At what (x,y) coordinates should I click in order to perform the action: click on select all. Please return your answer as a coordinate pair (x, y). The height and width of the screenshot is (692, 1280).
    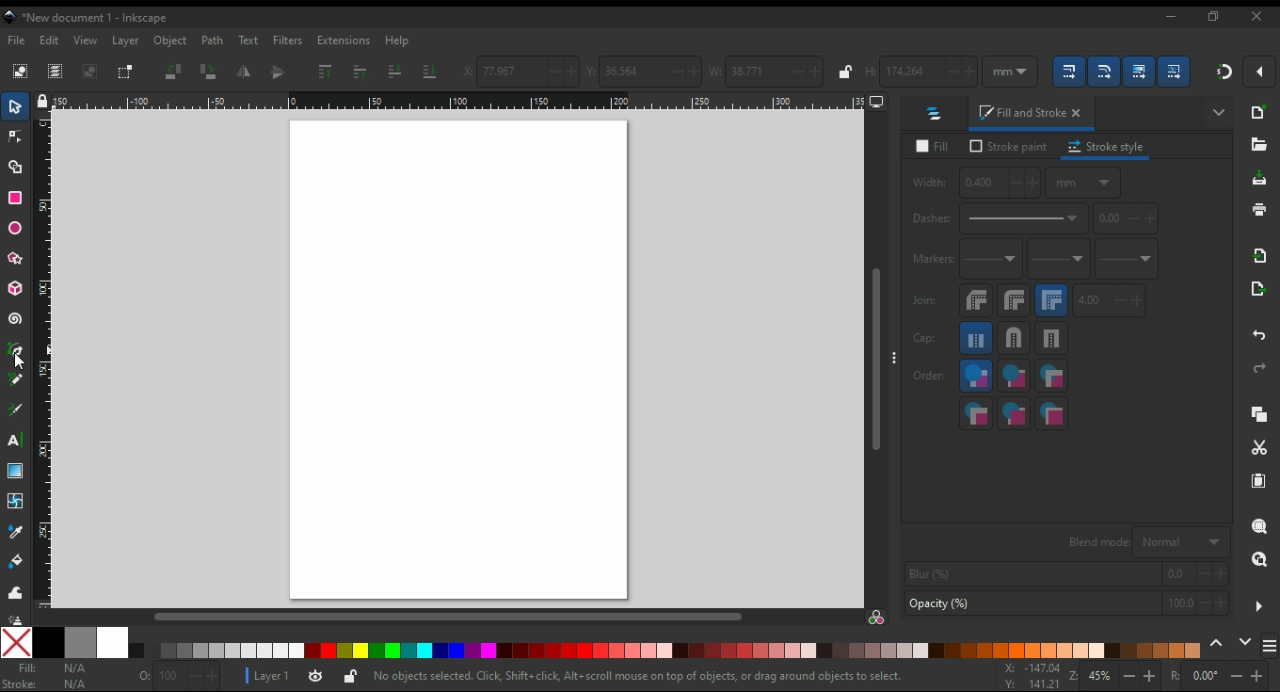
    Looking at the image, I should click on (21, 71).